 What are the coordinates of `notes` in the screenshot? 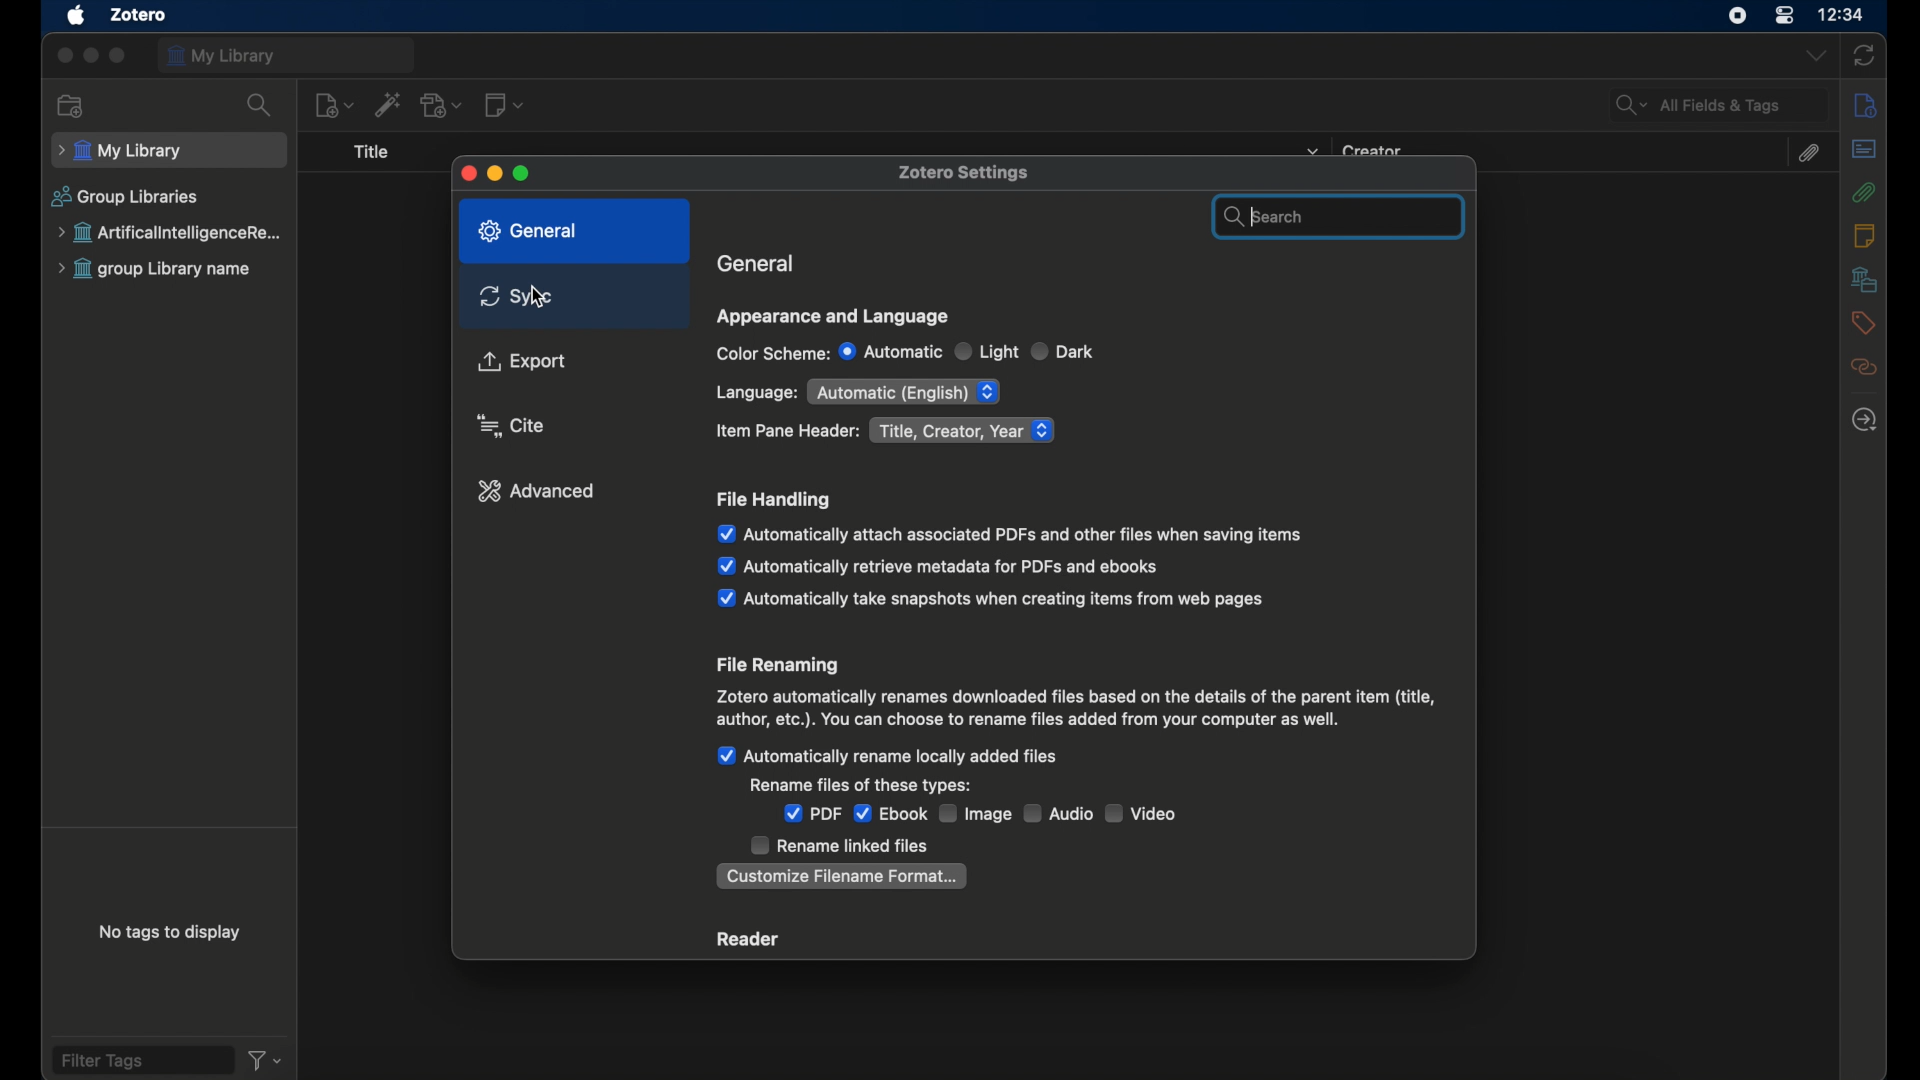 It's located at (1866, 236).